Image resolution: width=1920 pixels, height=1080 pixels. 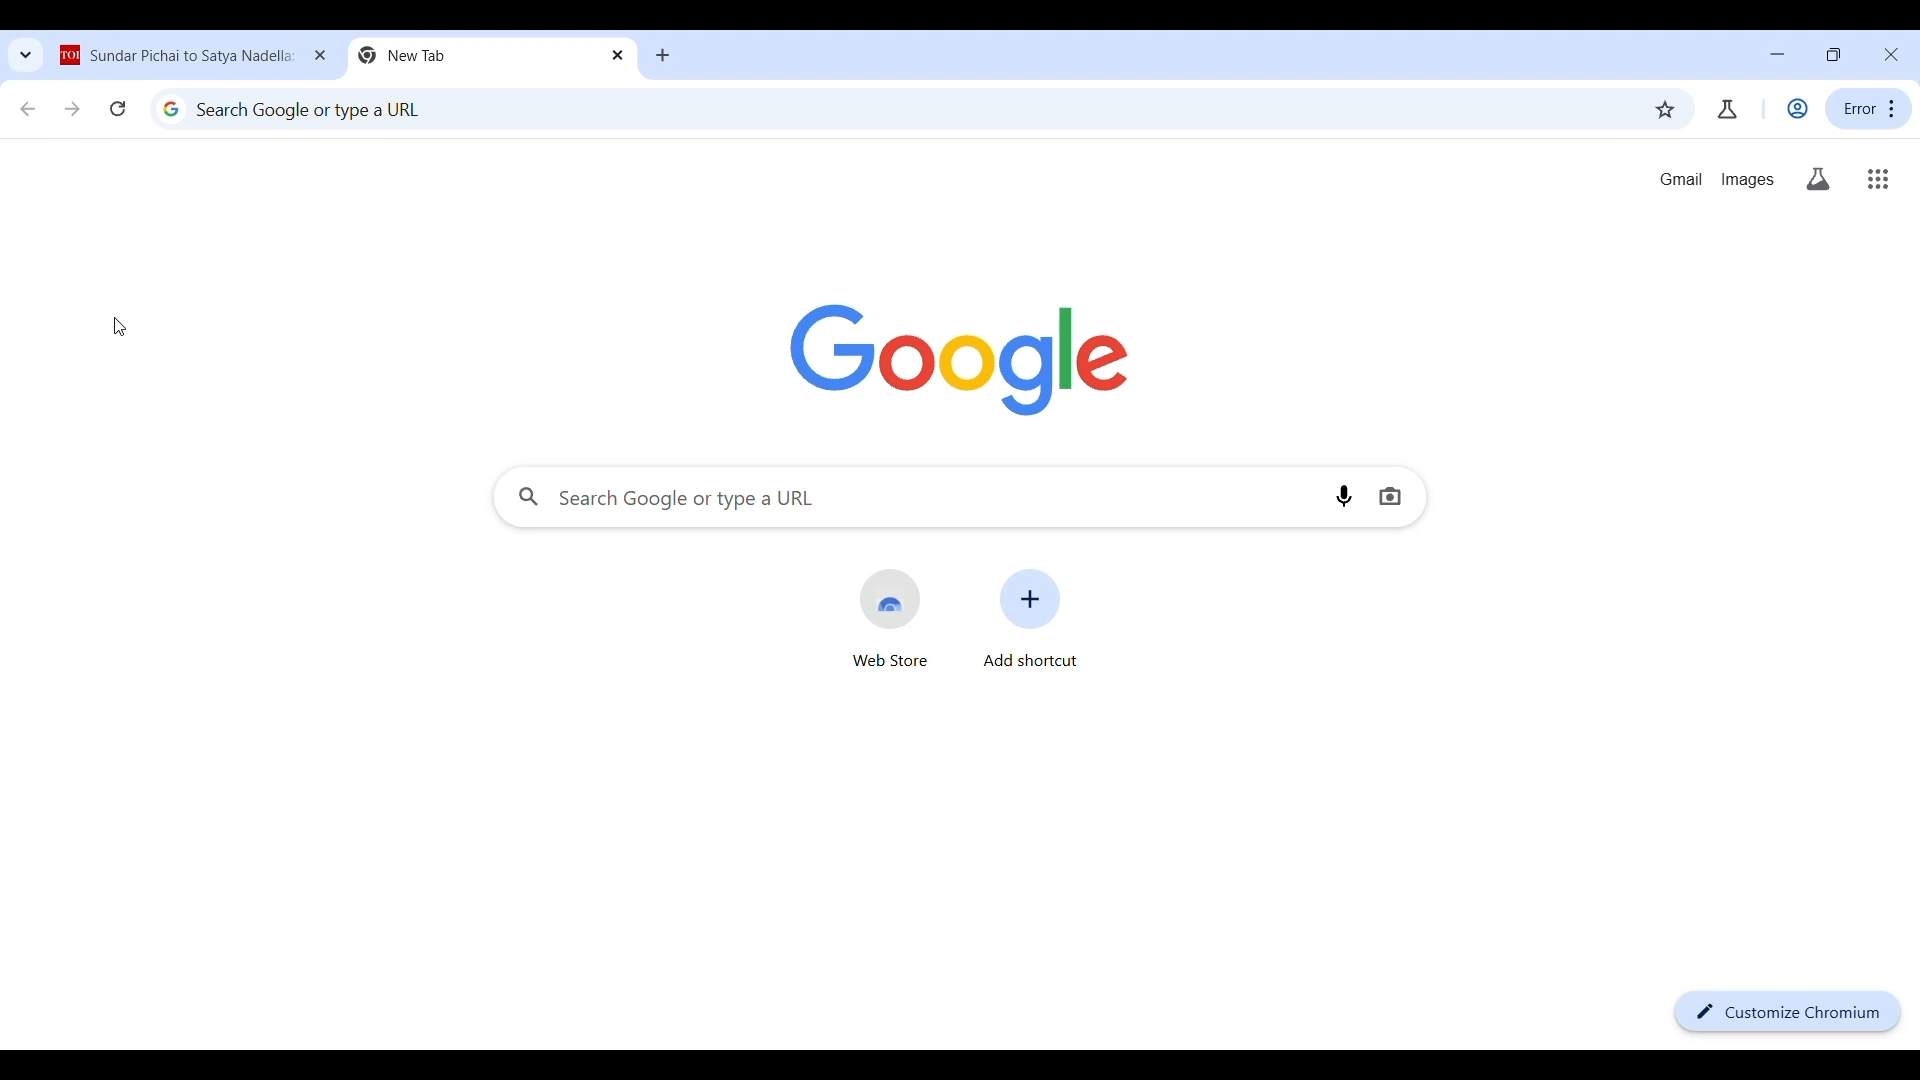 What do you see at coordinates (1748, 180) in the screenshot?
I see `Images` at bounding box center [1748, 180].